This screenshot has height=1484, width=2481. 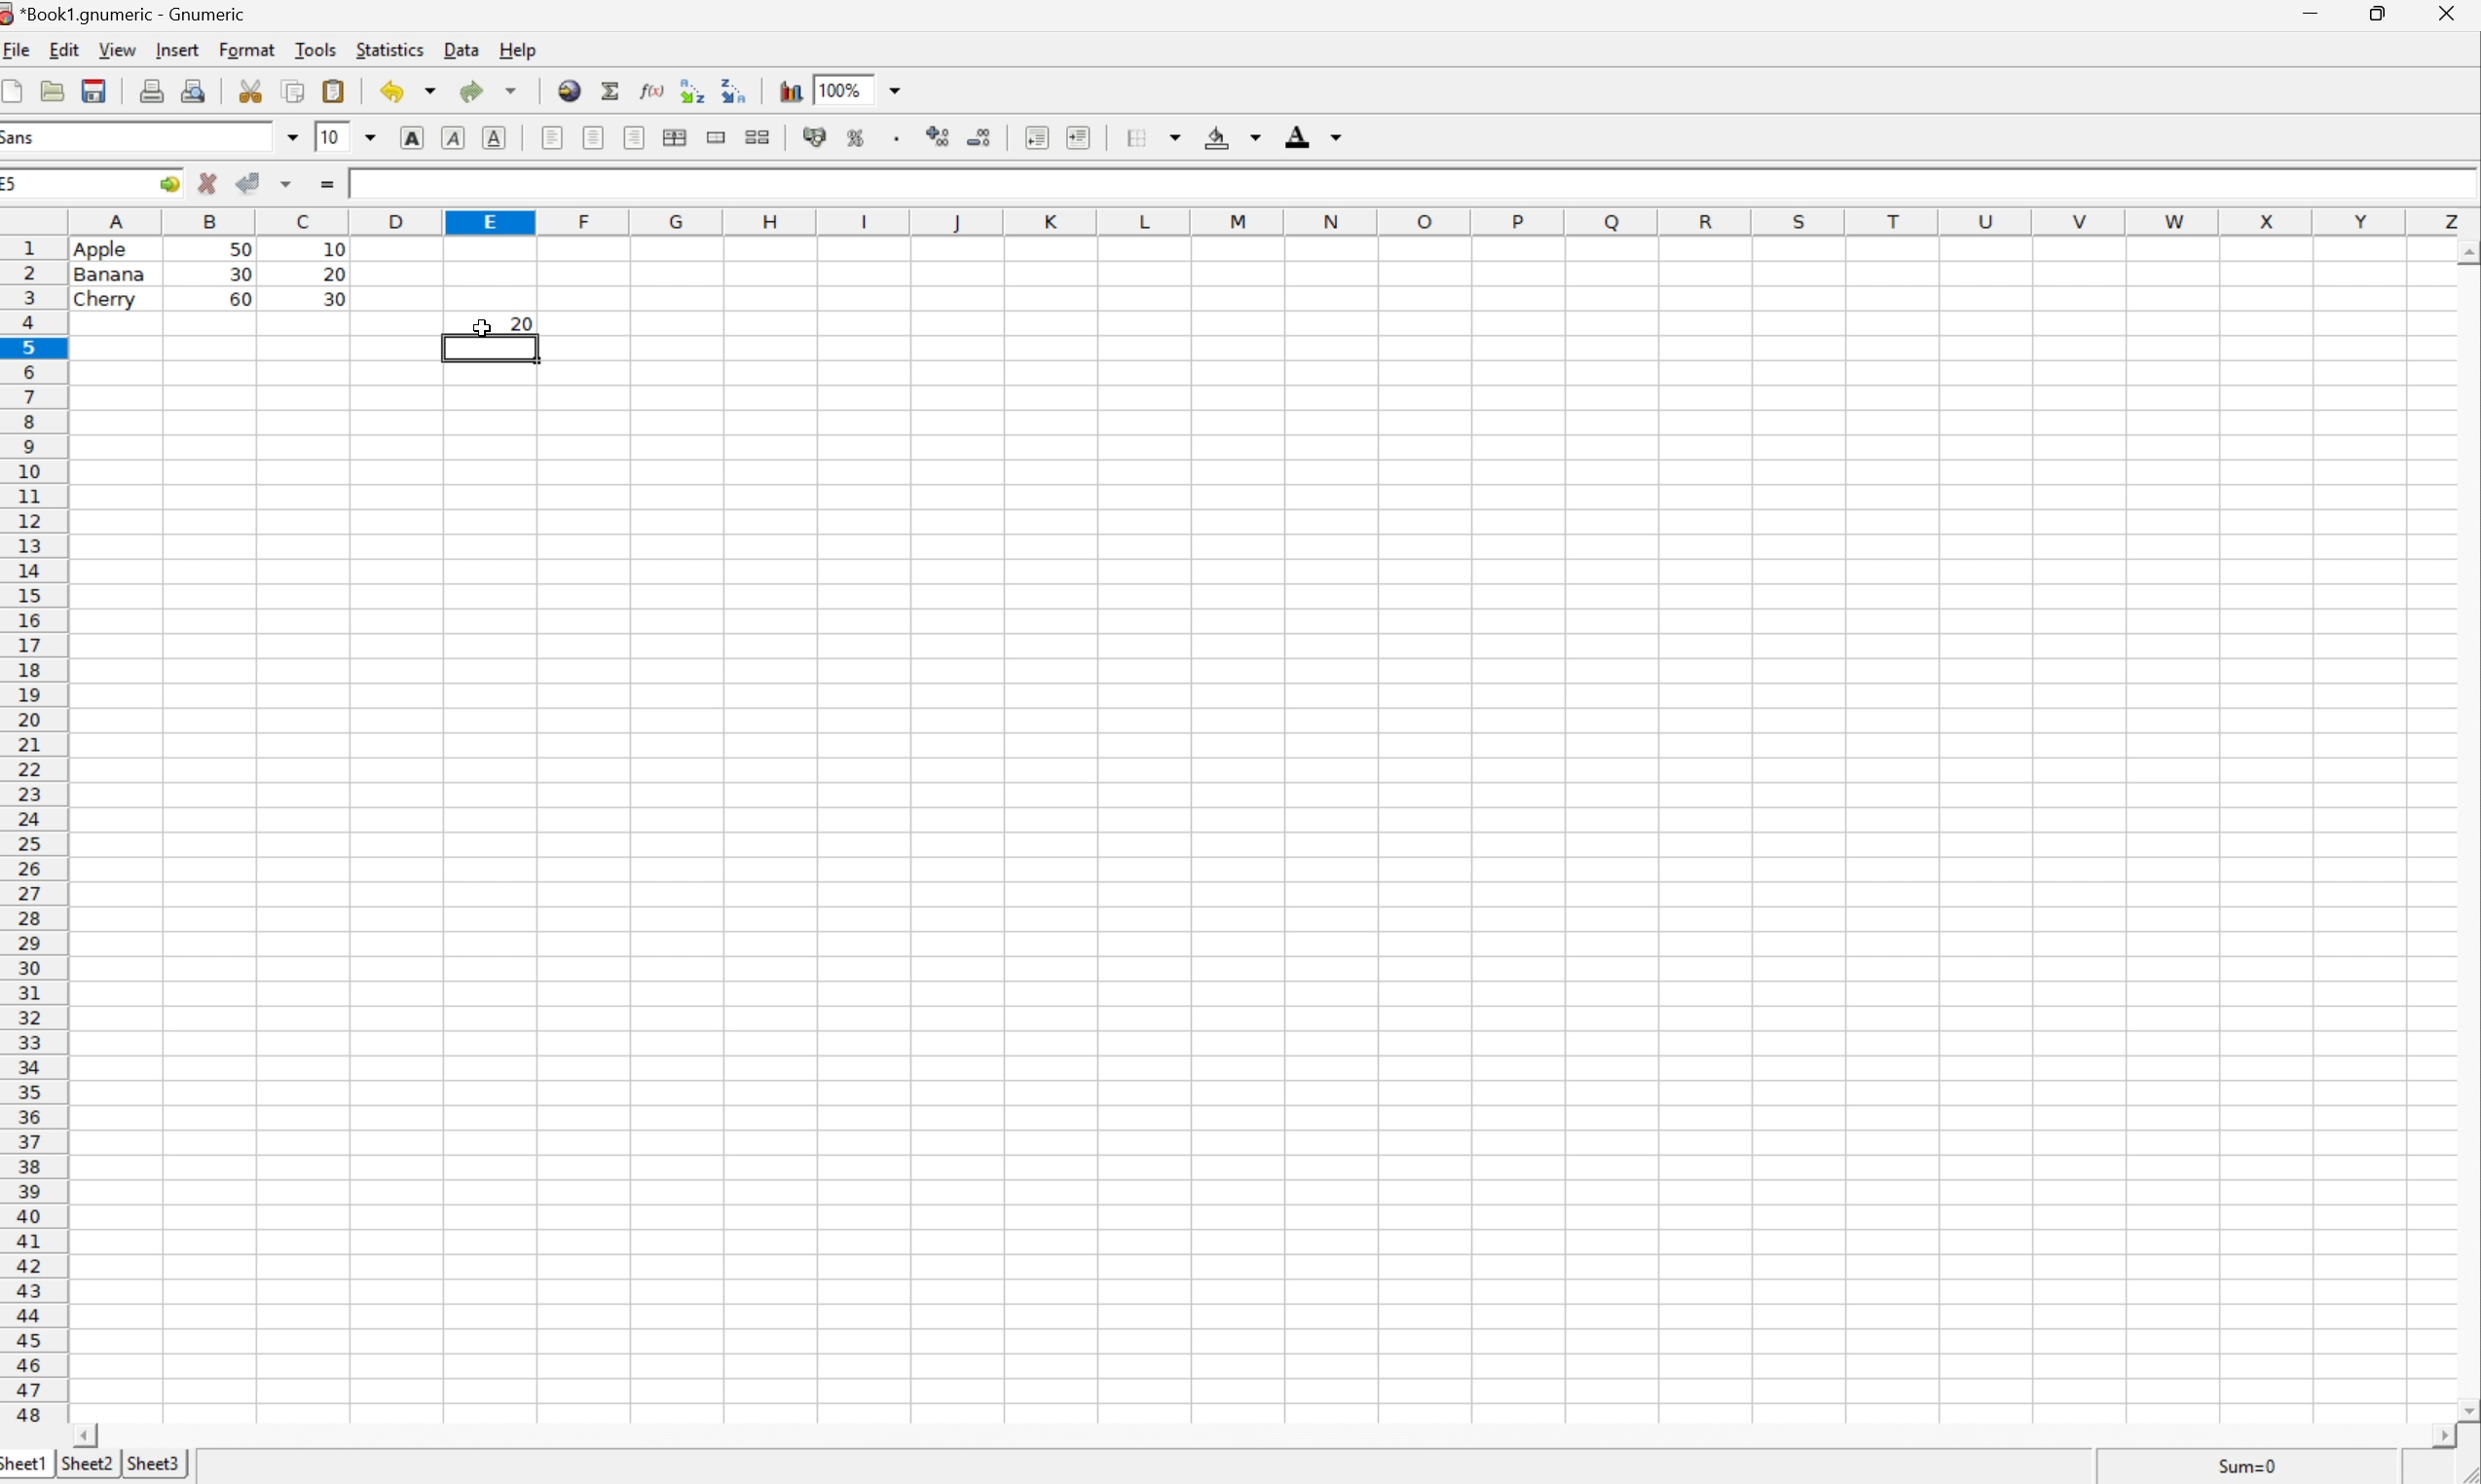 I want to click on format, so click(x=248, y=49).